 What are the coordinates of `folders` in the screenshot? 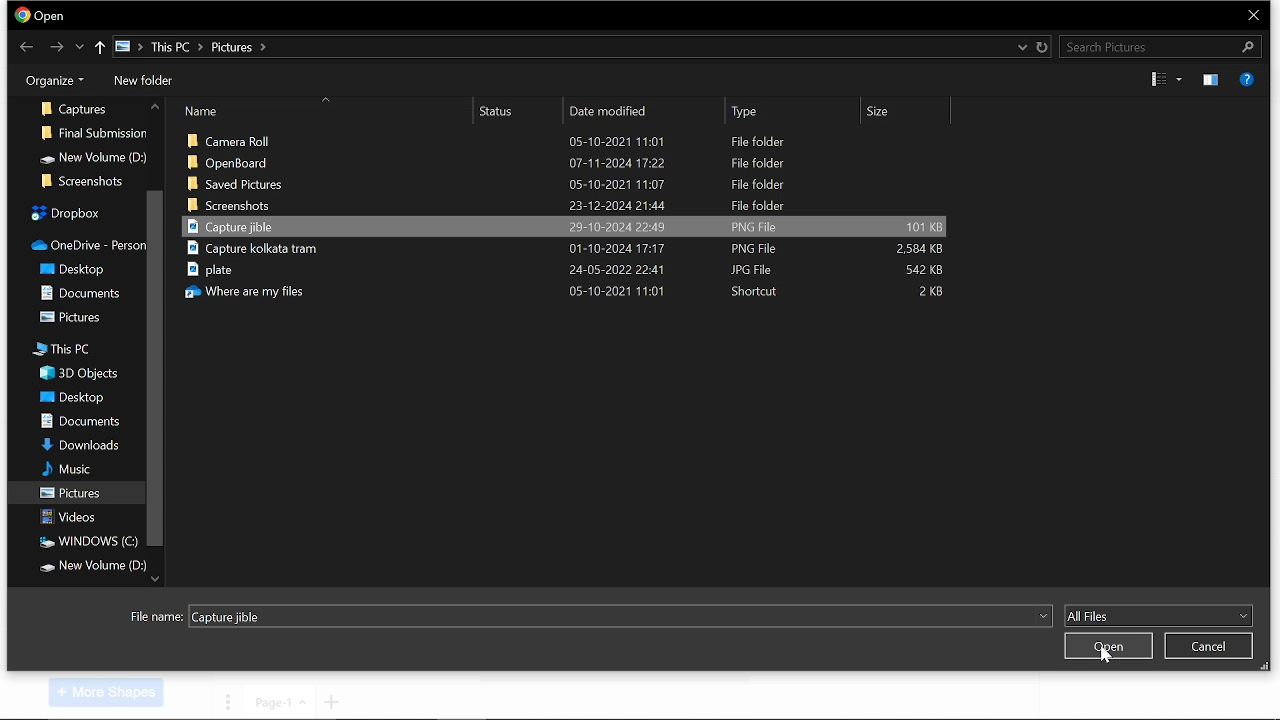 It's located at (72, 399).